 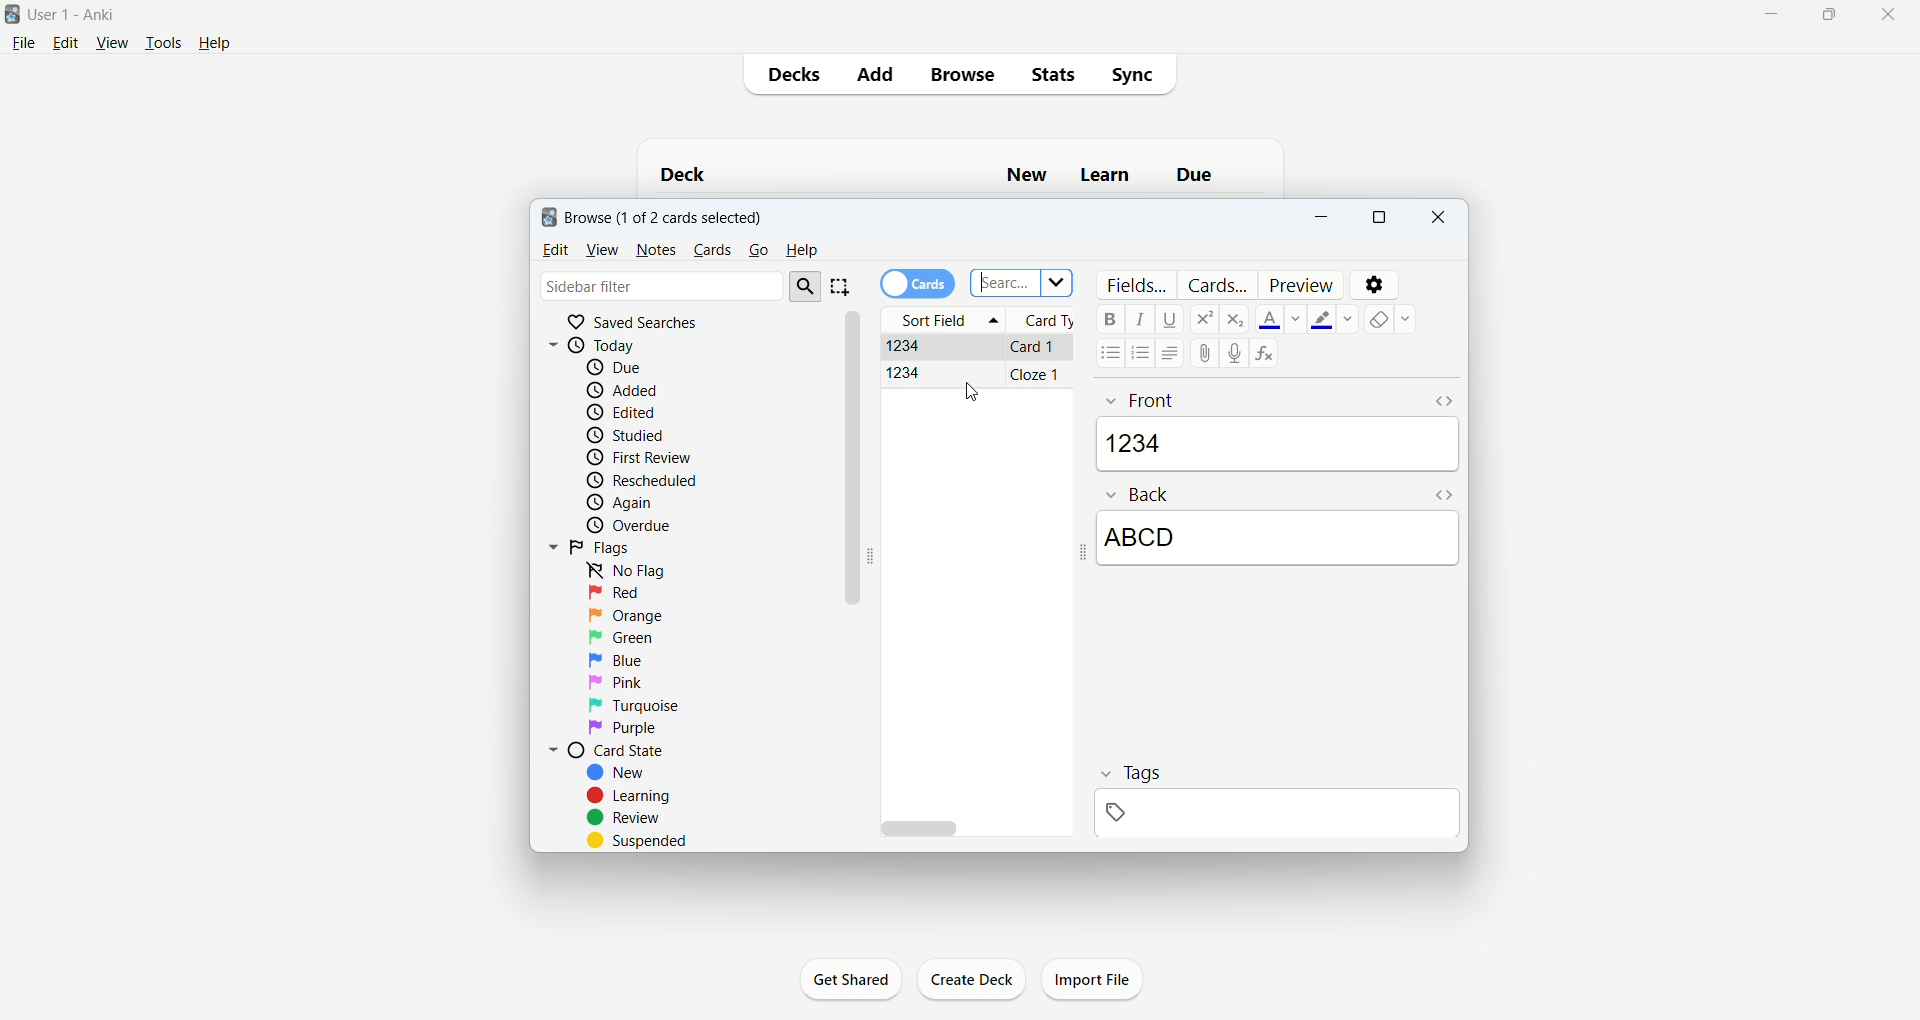 What do you see at coordinates (632, 525) in the screenshot?
I see `overdue` at bounding box center [632, 525].